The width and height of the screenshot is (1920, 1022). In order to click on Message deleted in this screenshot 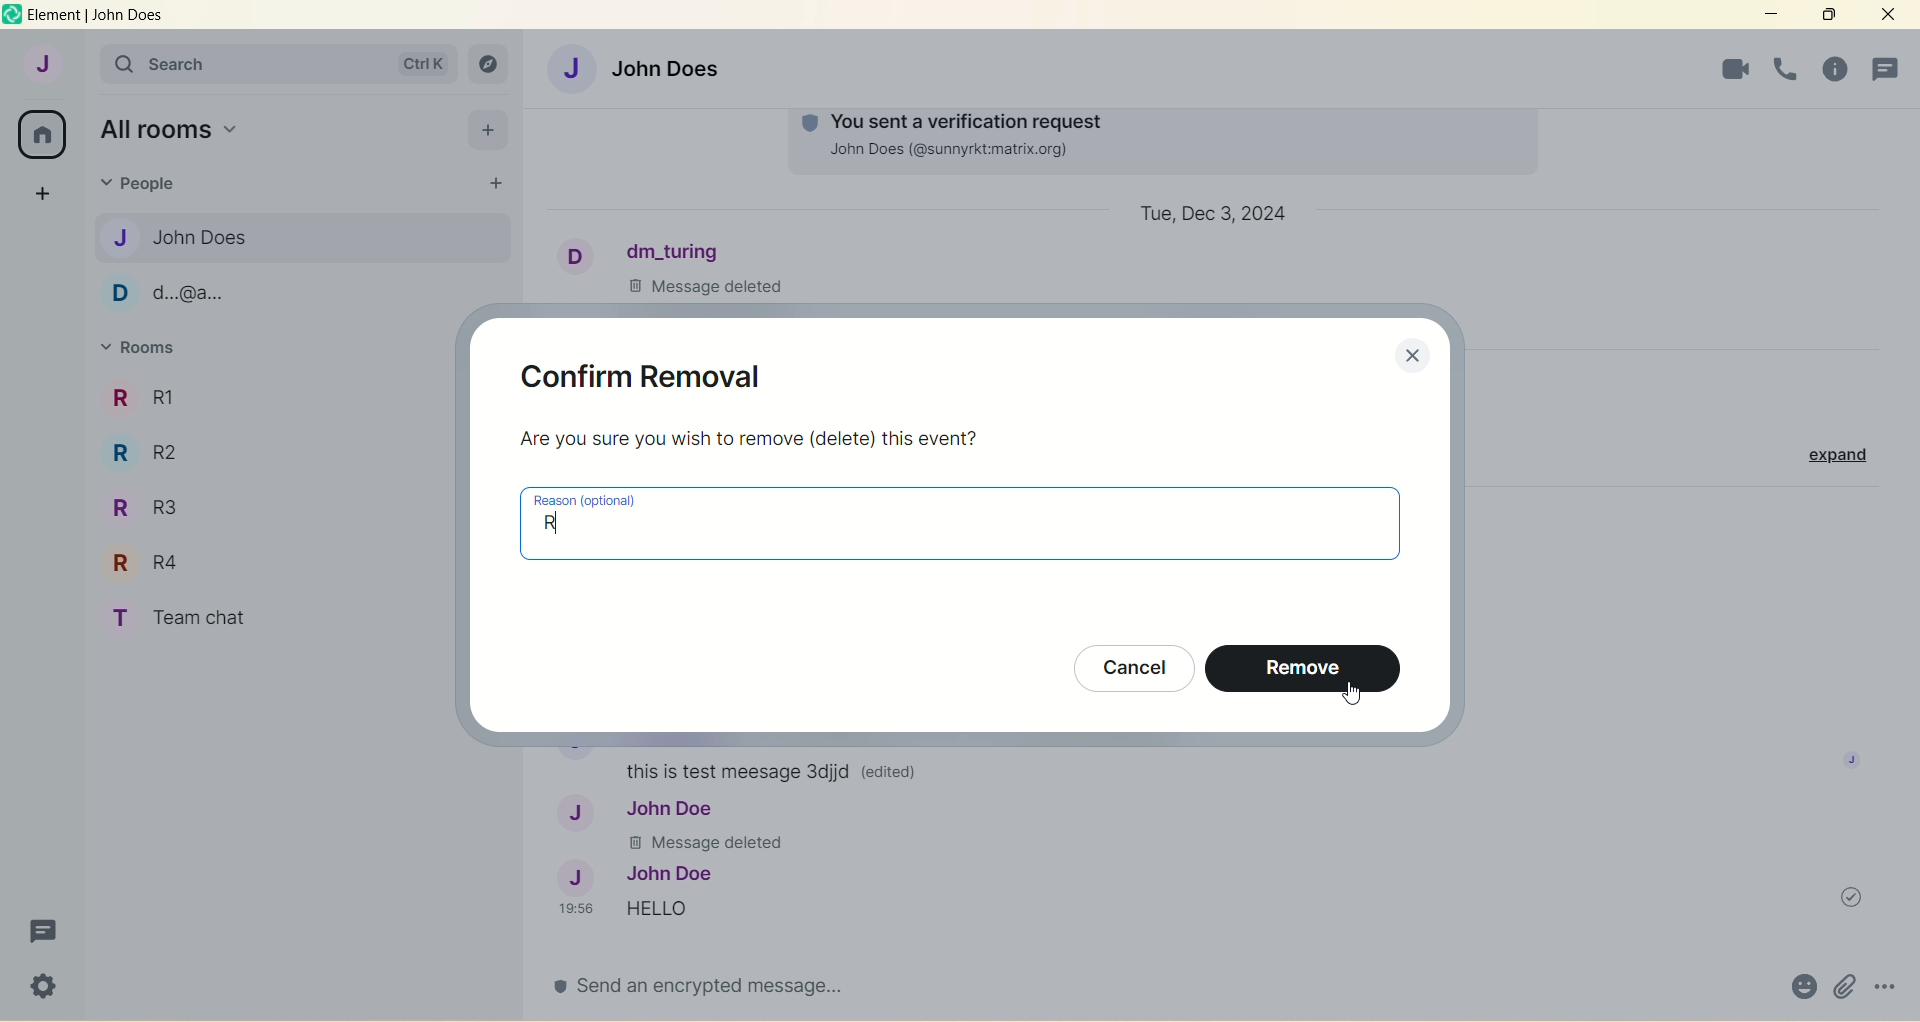, I will do `click(712, 842)`.